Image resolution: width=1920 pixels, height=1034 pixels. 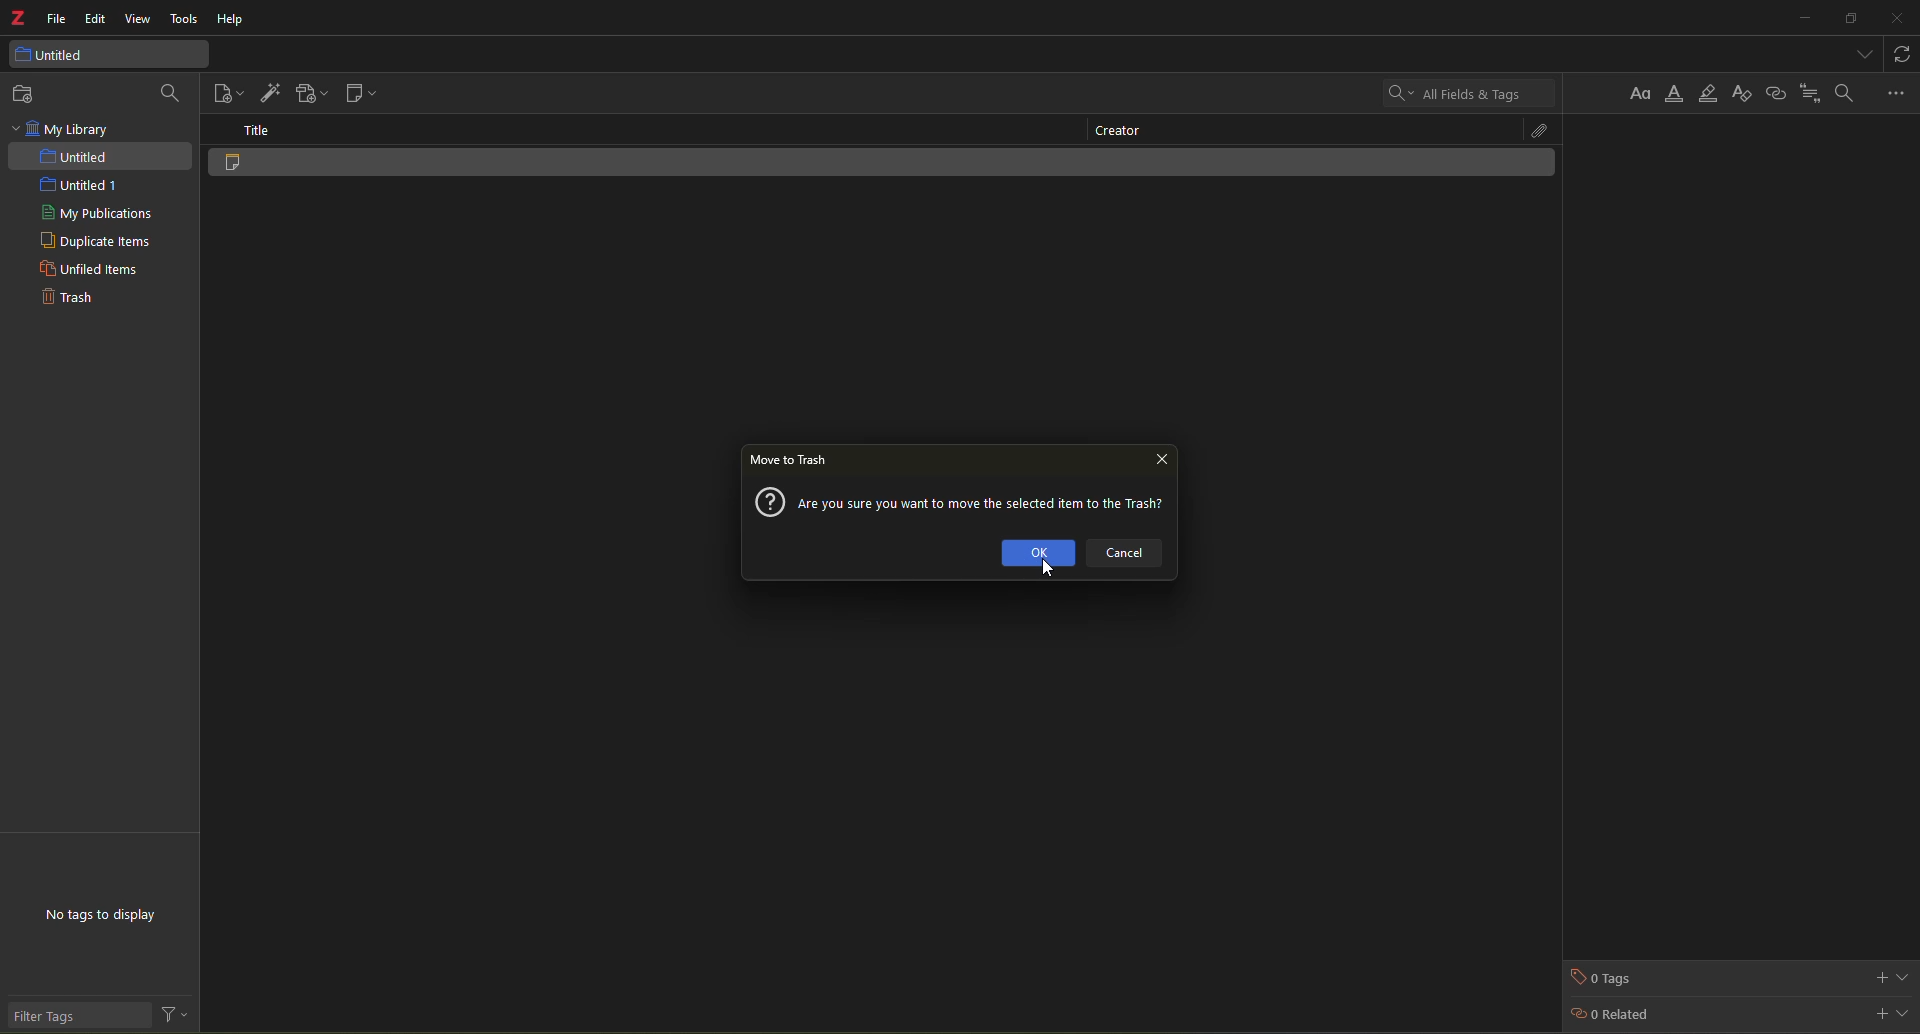 What do you see at coordinates (137, 19) in the screenshot?
I see `view` at bounding box center [137, 19].